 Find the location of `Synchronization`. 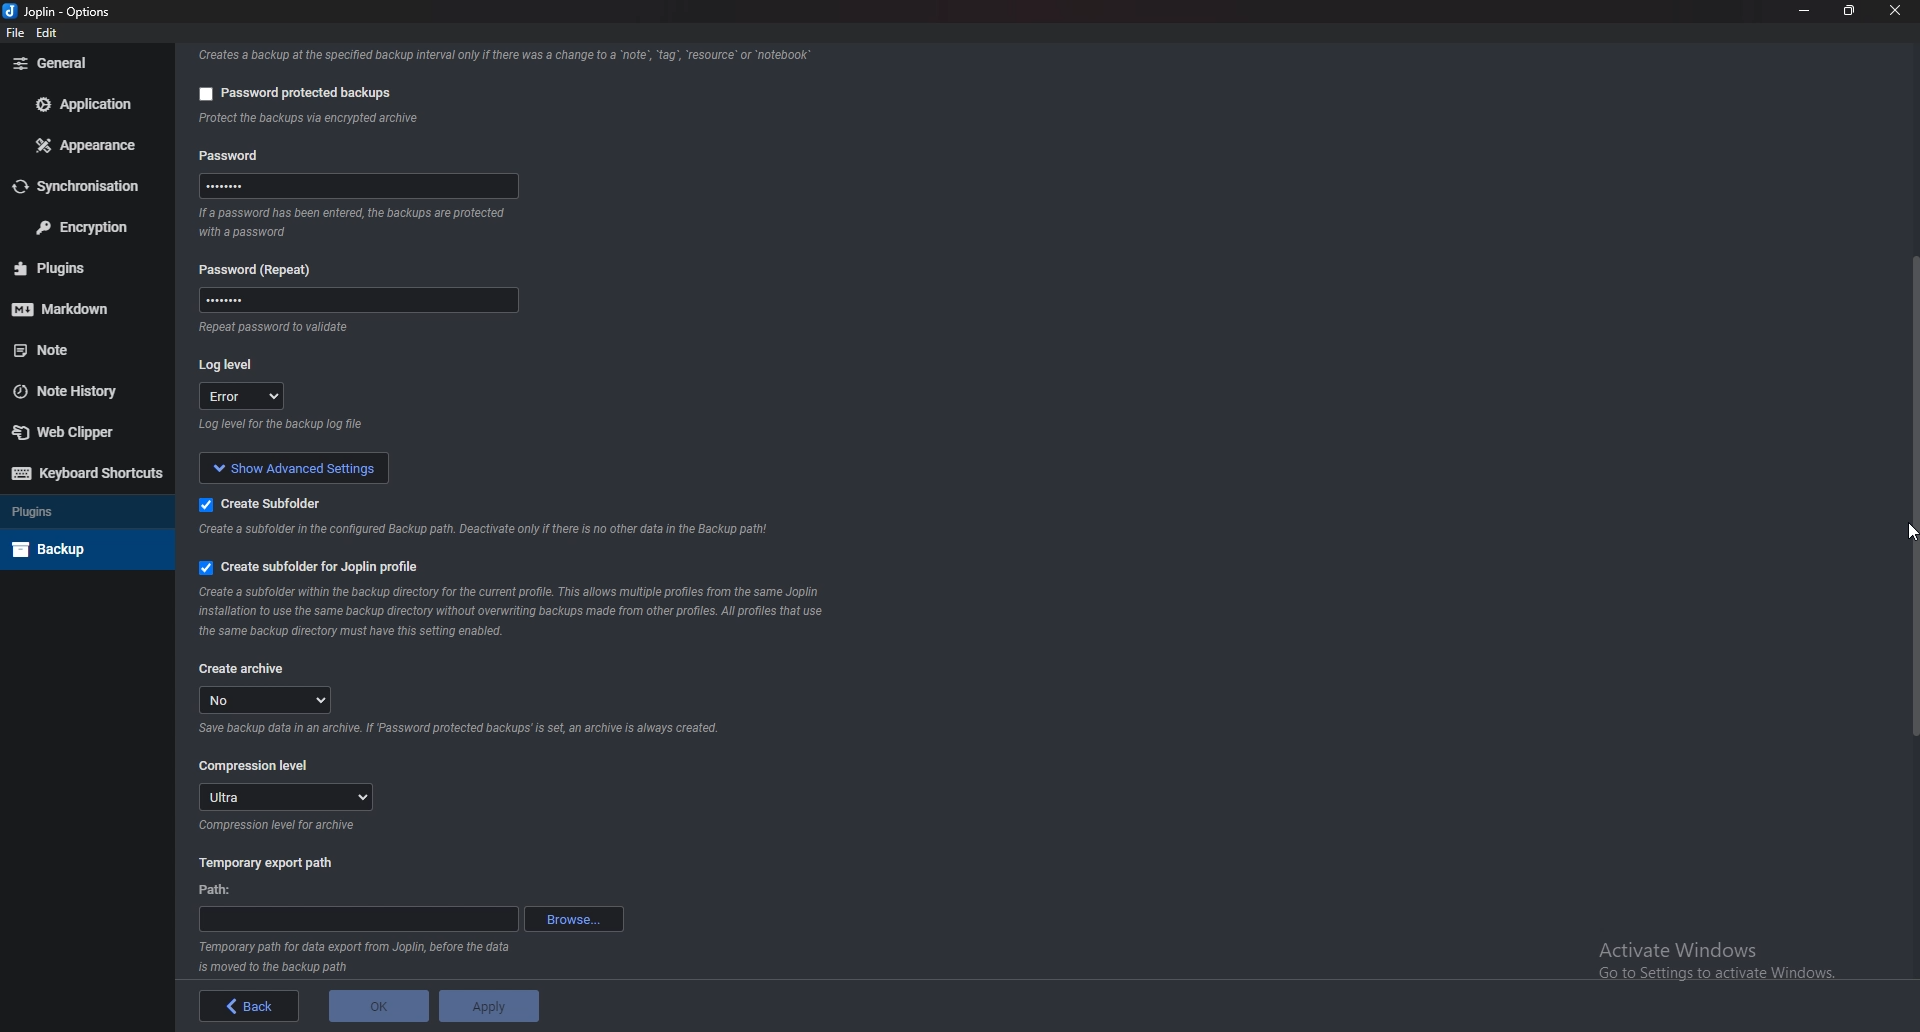

Synchronization is located at coordinates (86, 186).